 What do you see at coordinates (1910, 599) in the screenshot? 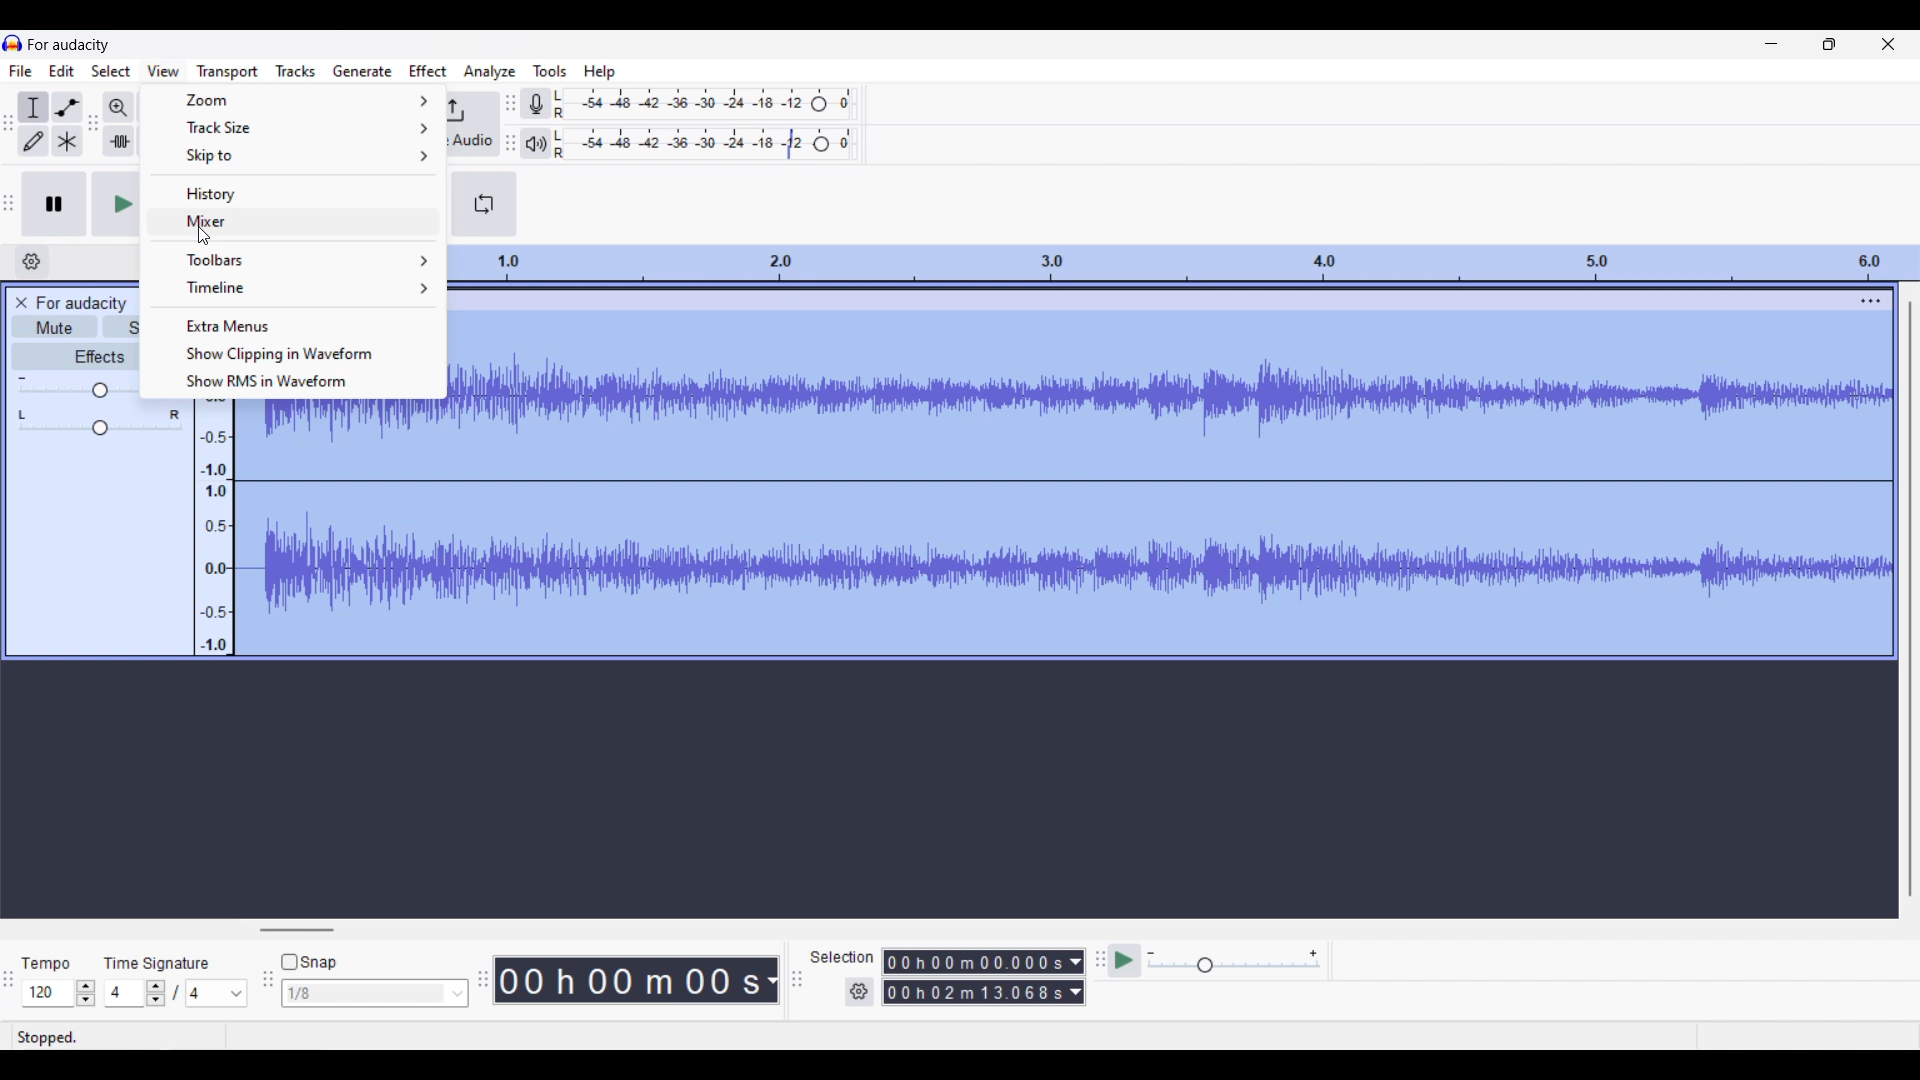
I see `Vertical slide bar` at bounding box center [1910, 599].